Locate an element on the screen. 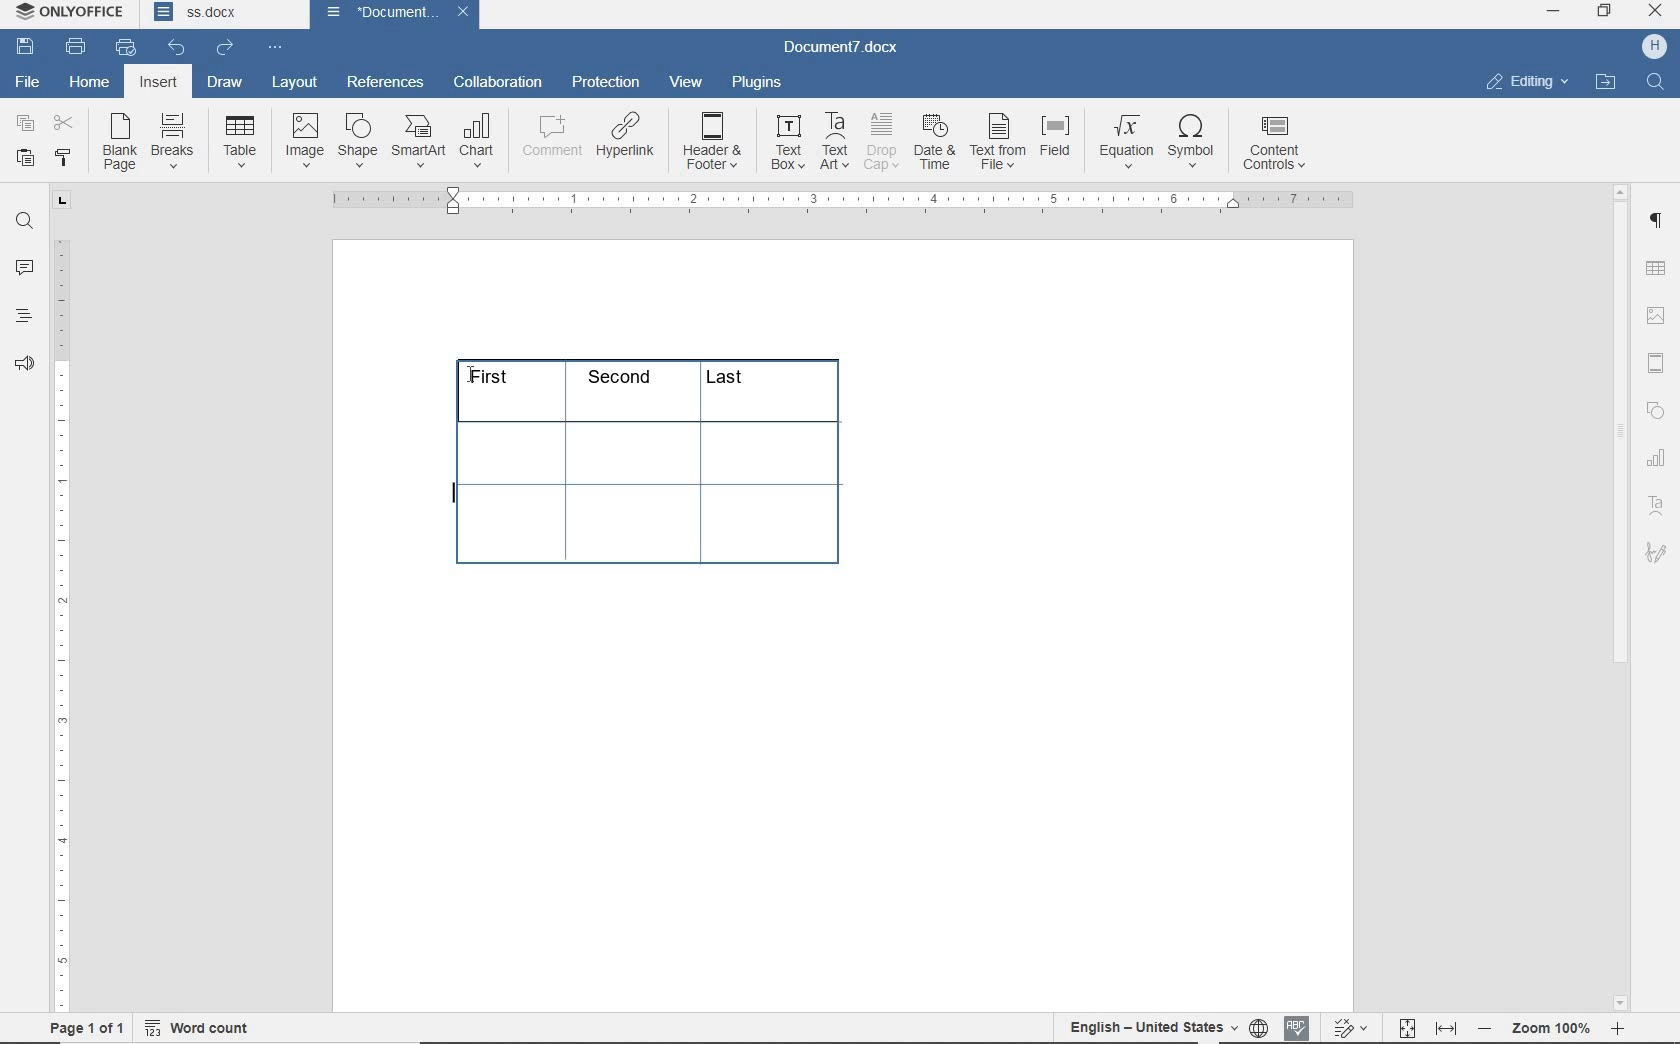 The width and height of the screenshot is (1680, 1044). references is located at coordinates (385, 79).